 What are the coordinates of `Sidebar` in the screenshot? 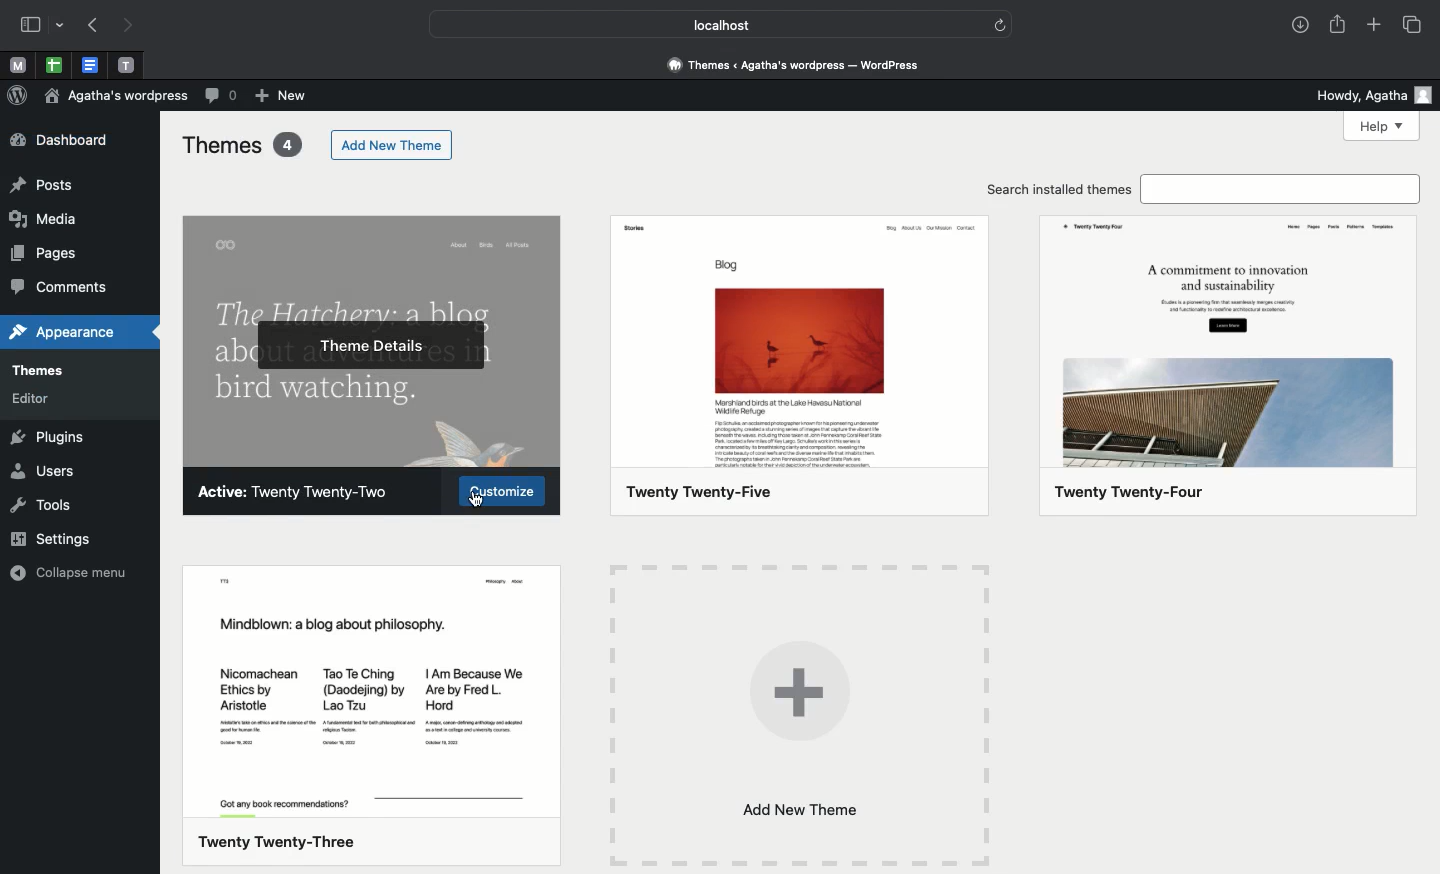 It's located at (30, 25).